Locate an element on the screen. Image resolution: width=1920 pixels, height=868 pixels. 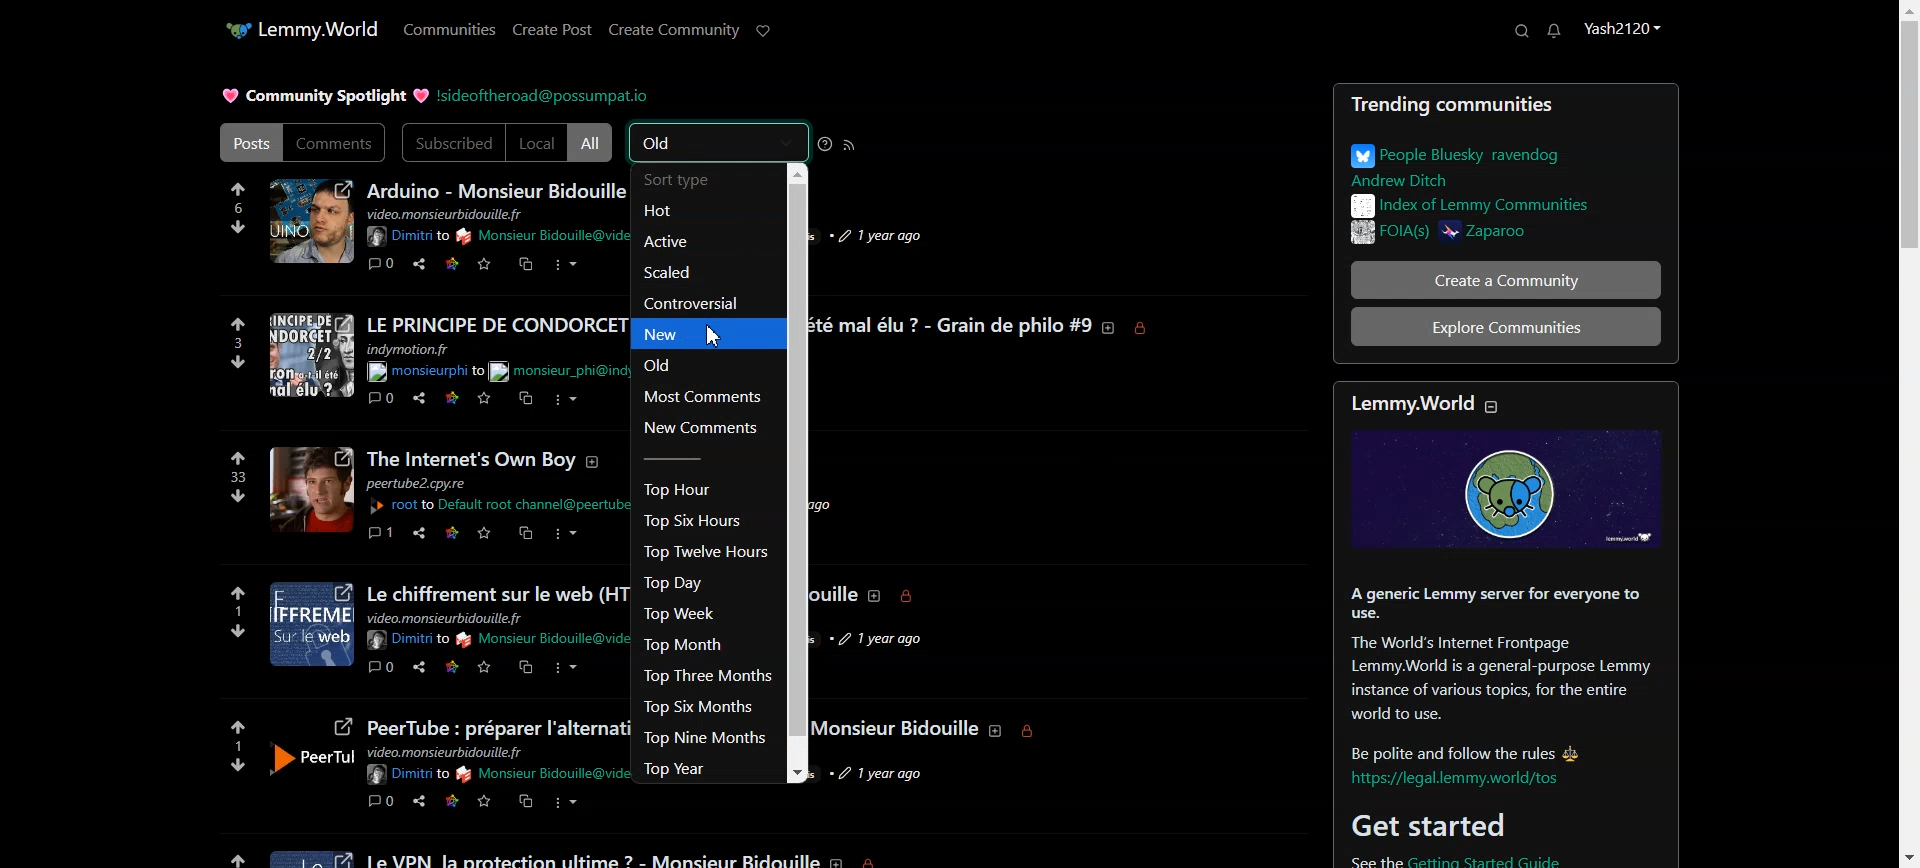
Cursor is located at coordinates (715, 334).